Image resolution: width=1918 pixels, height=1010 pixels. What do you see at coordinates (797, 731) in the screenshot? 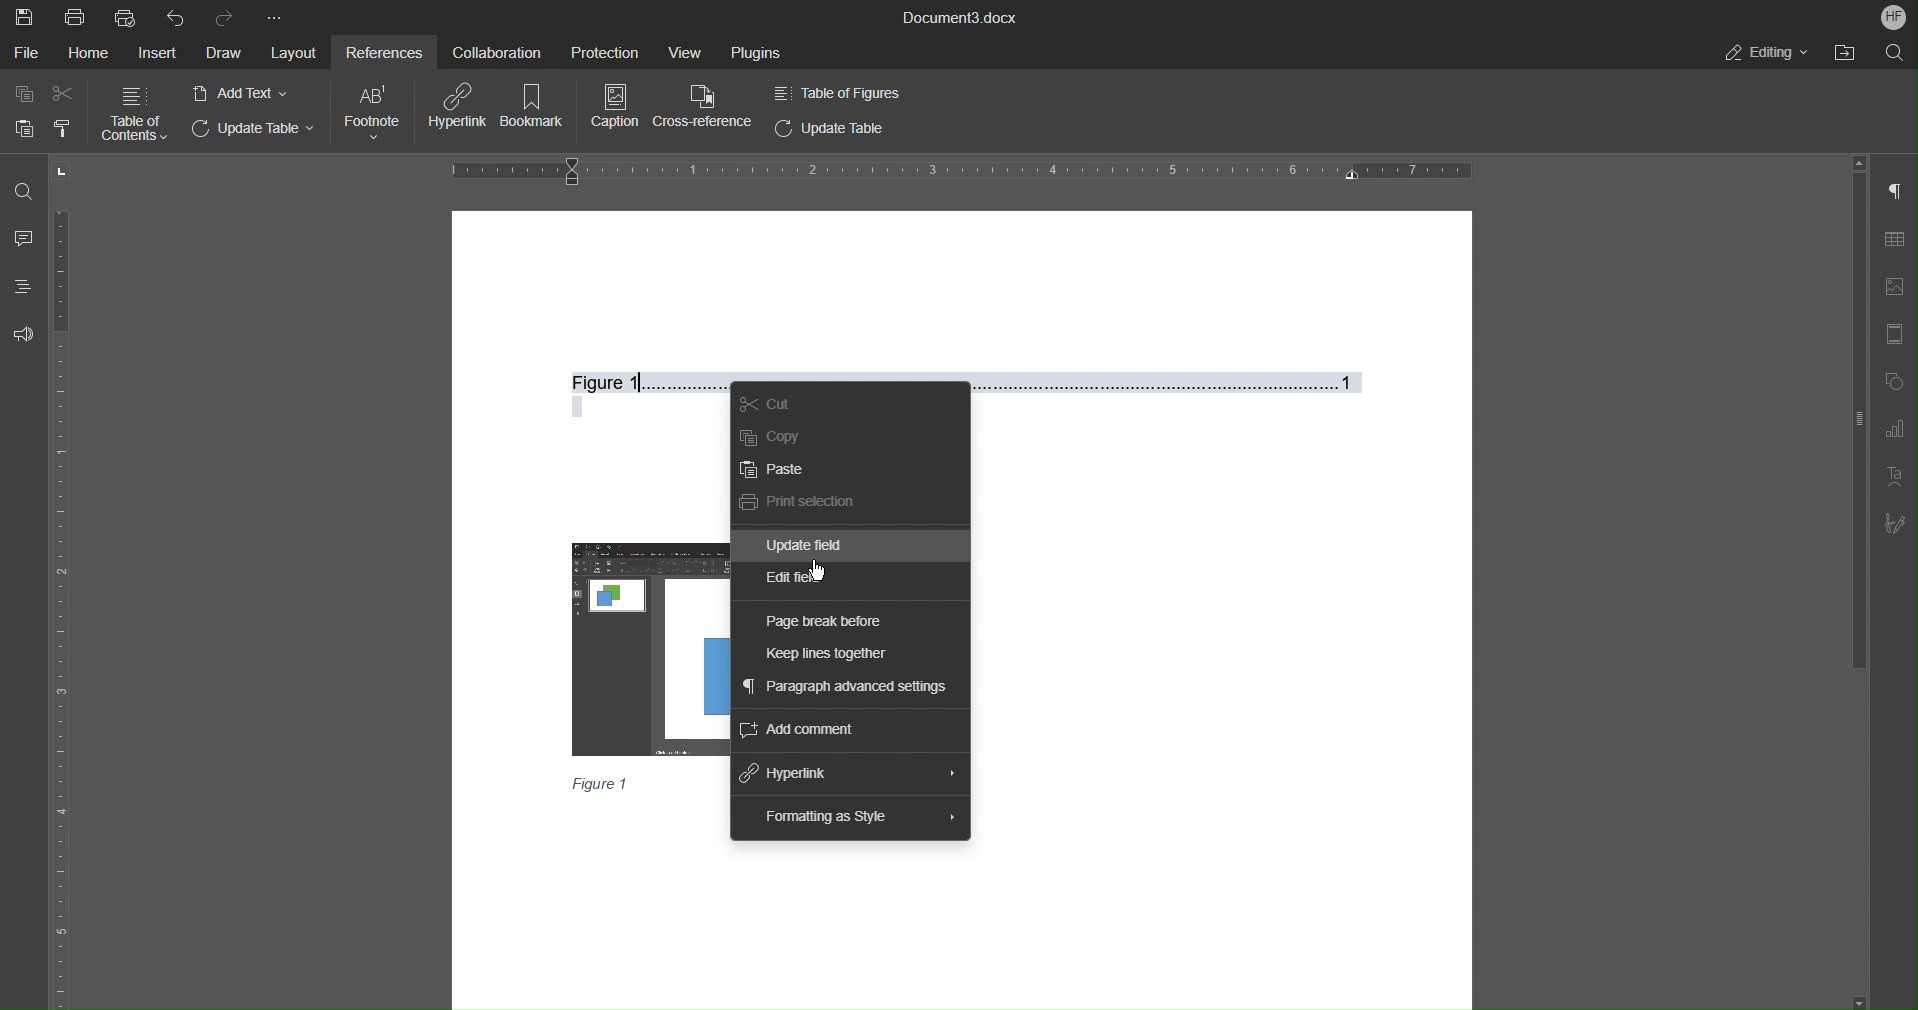
I see `Add comment` at bounding box center [797, 731].